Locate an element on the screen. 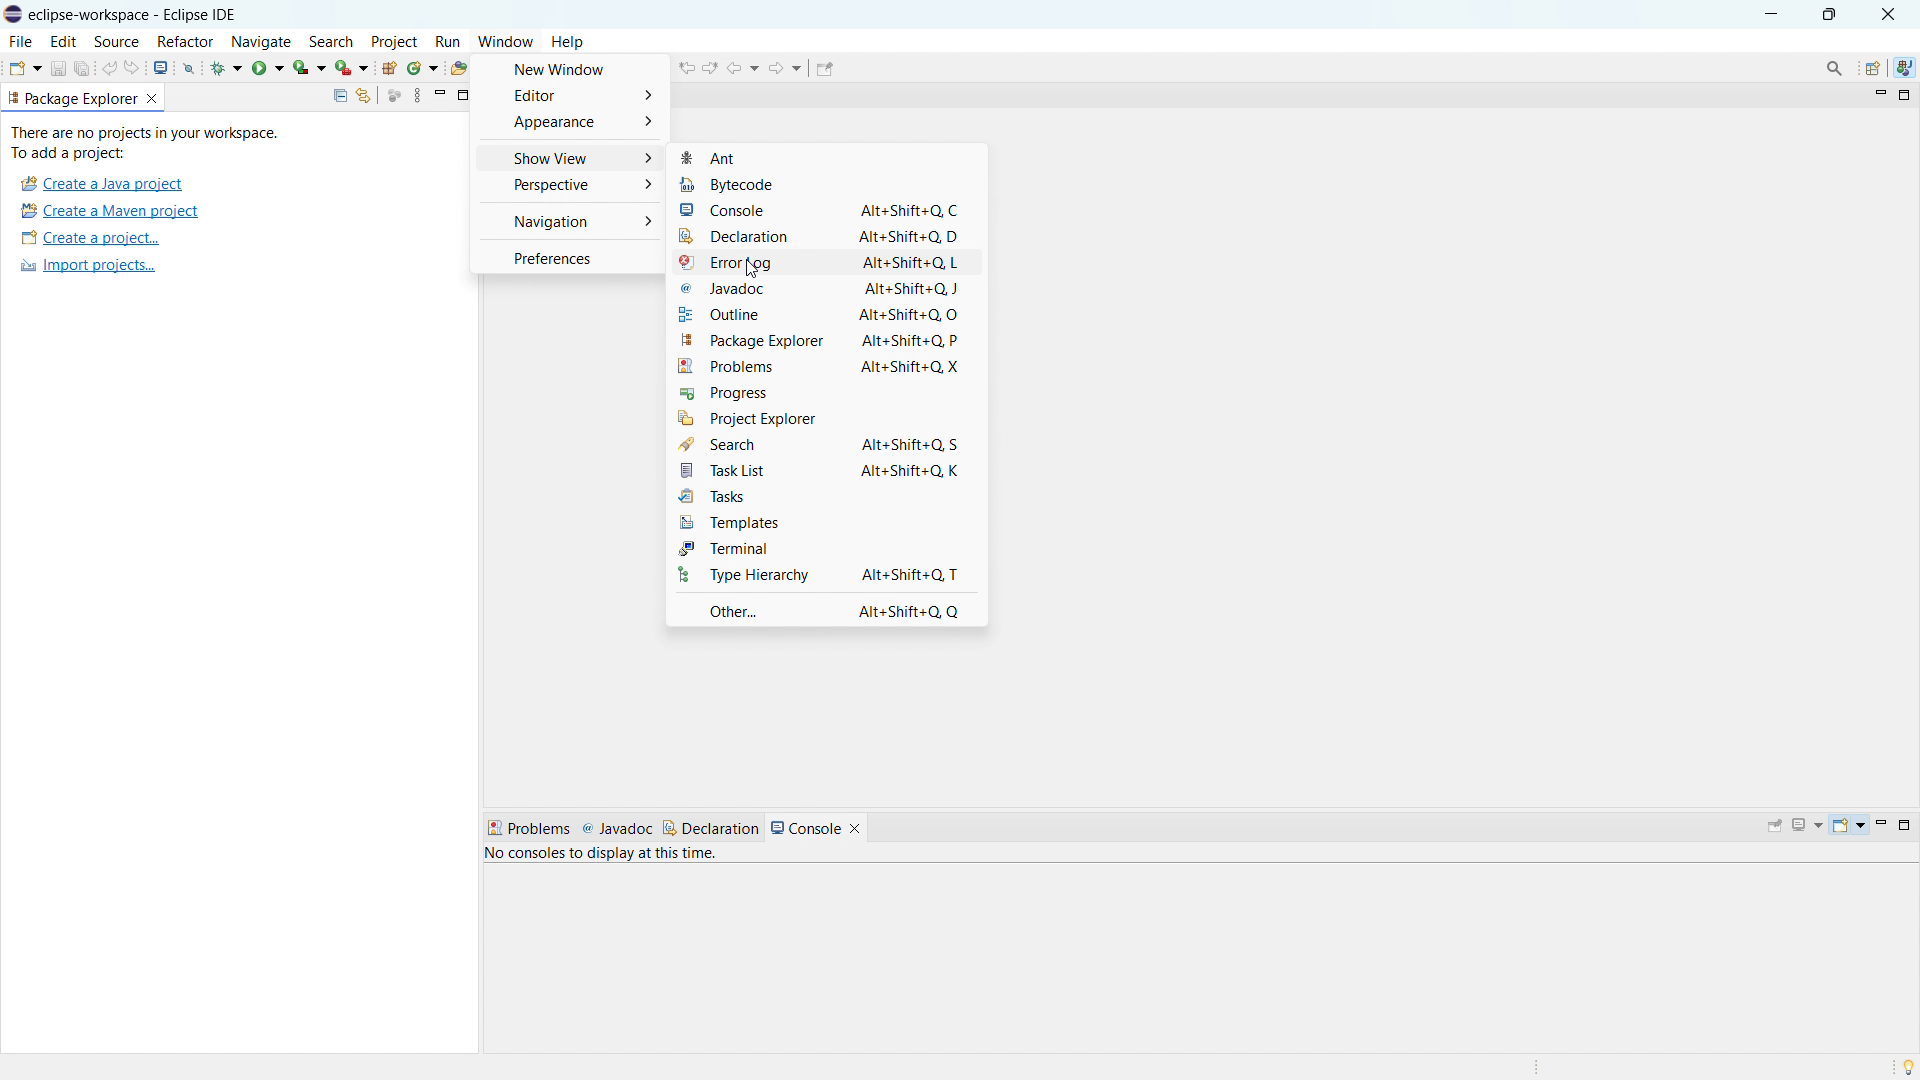  navigate is located at coordinates (262, 42).